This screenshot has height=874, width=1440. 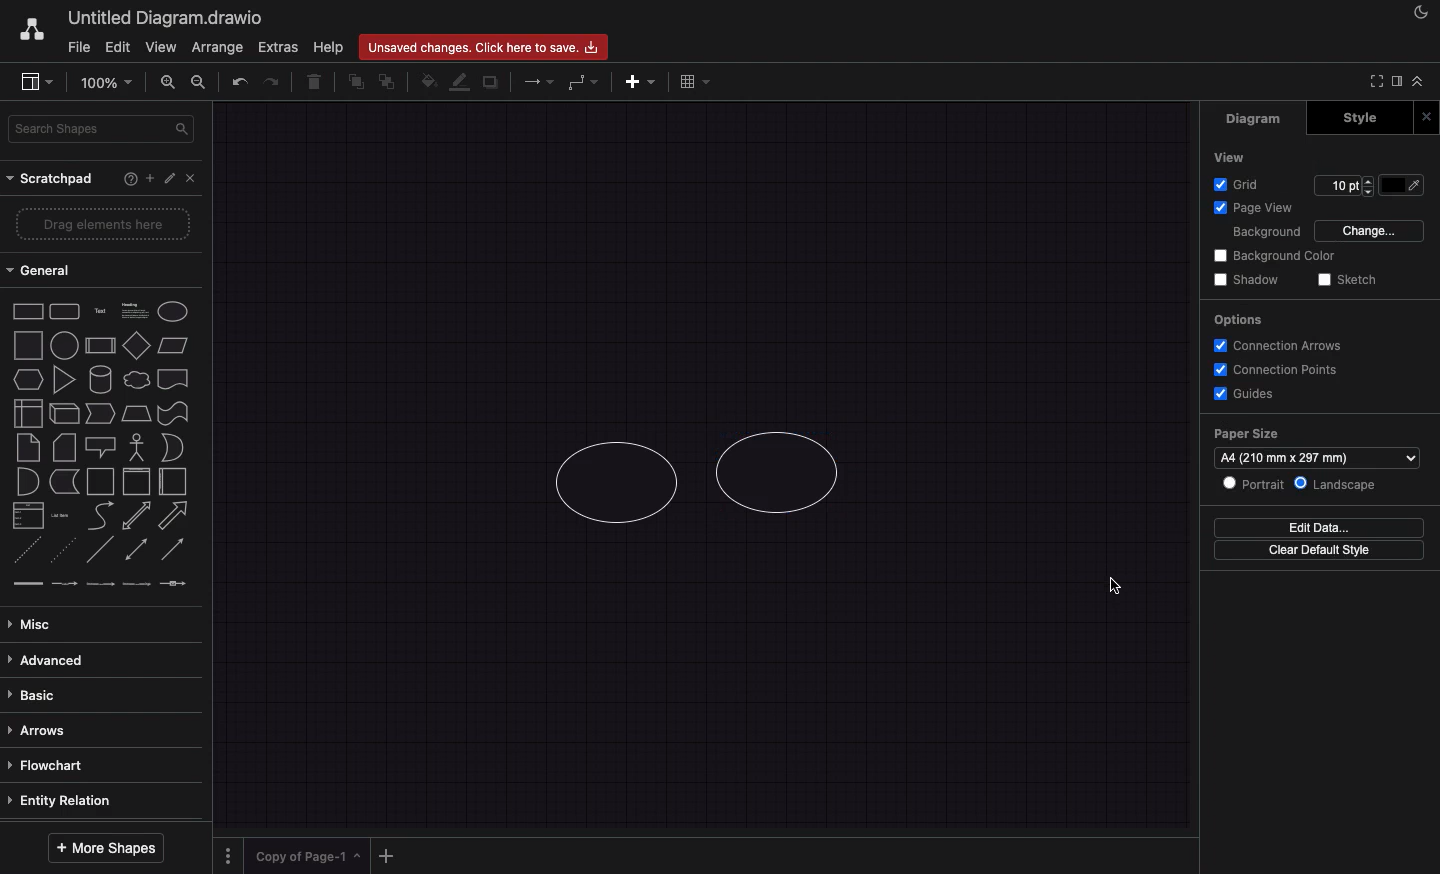 What do you see at coordinates (101, 550) in the screenshot?
I see `line` at bounding box center [101, 550].